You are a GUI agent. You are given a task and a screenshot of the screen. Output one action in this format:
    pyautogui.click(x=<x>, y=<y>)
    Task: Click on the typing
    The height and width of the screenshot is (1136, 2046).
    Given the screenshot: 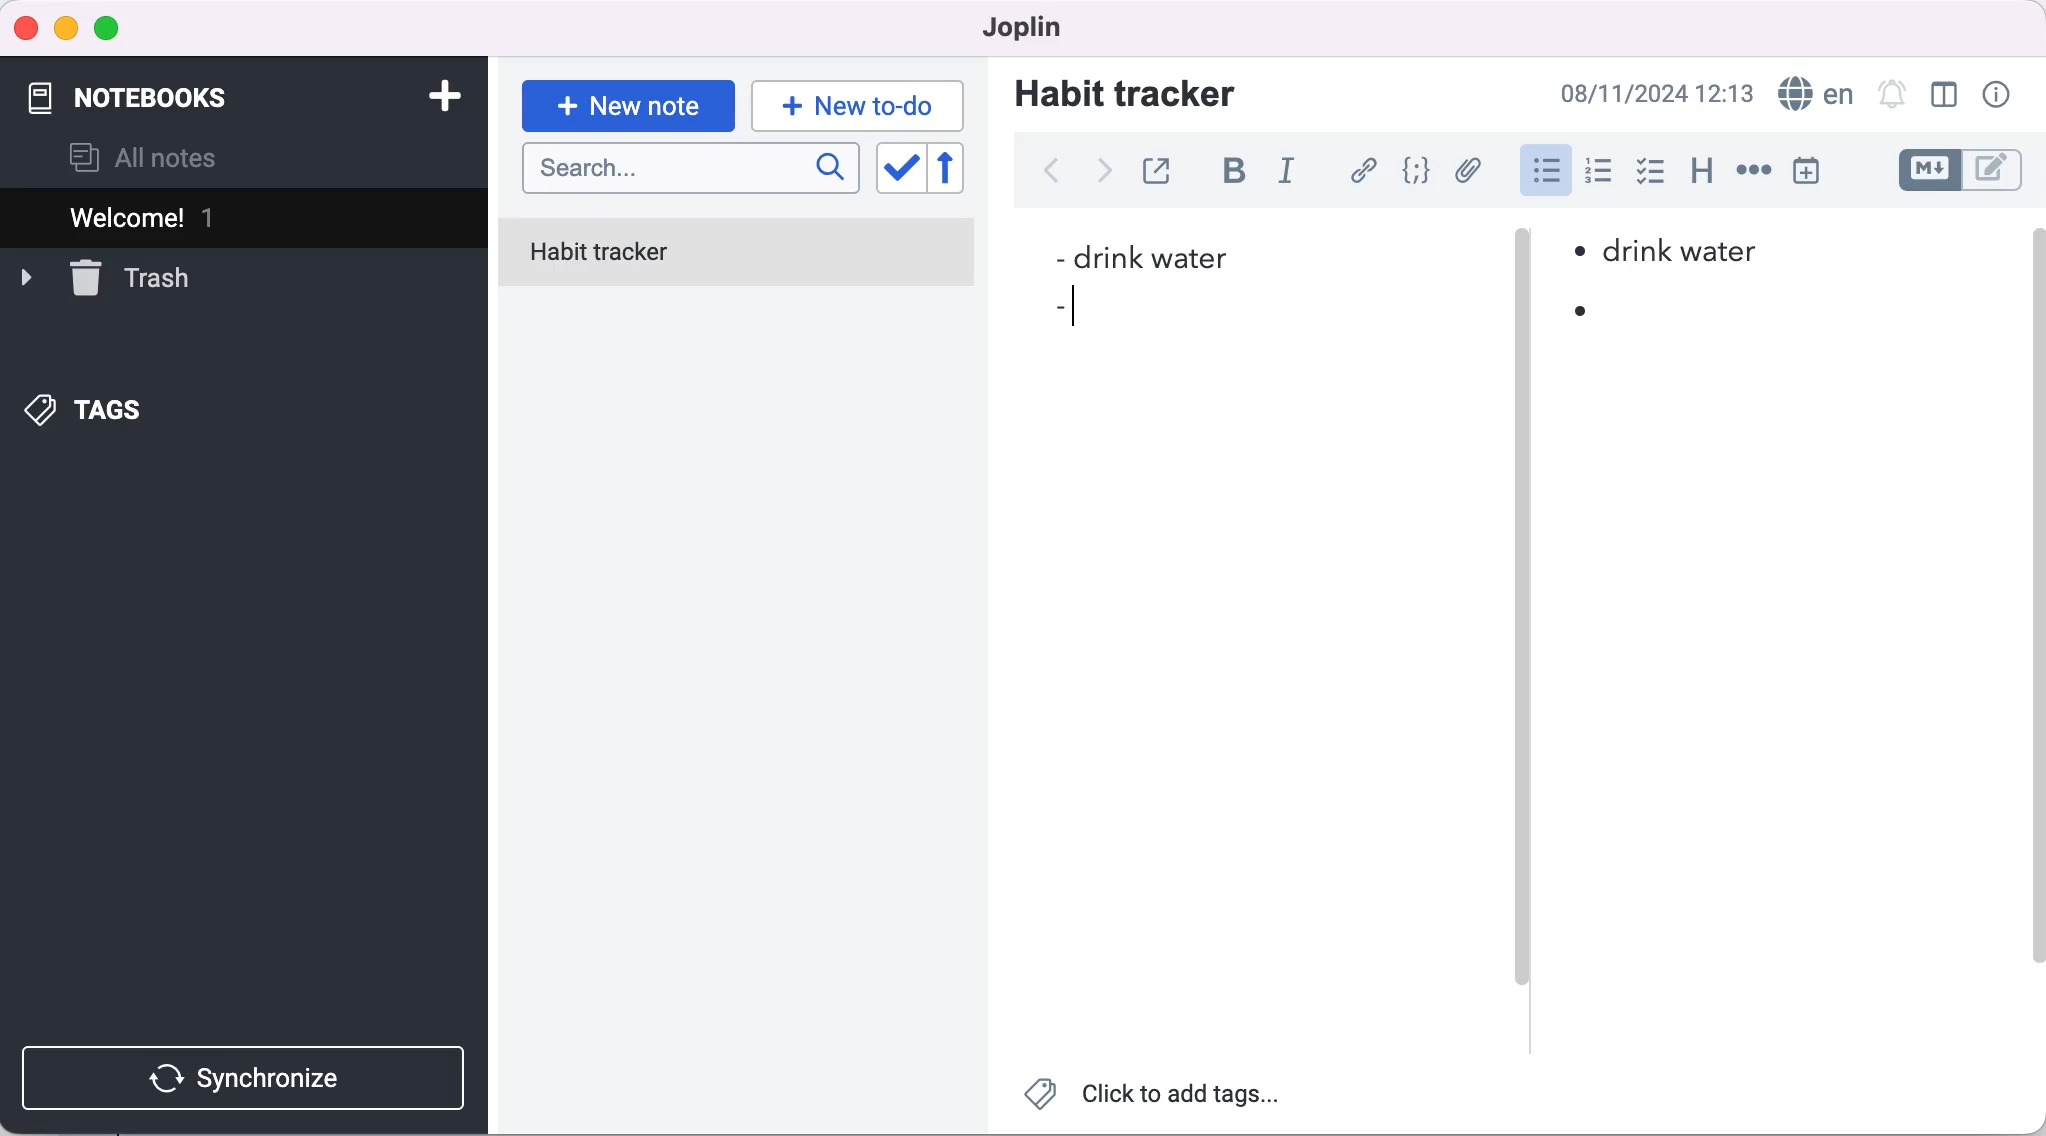 What is the action you would take?
    pyautogui.click(x=858, y=105)
    